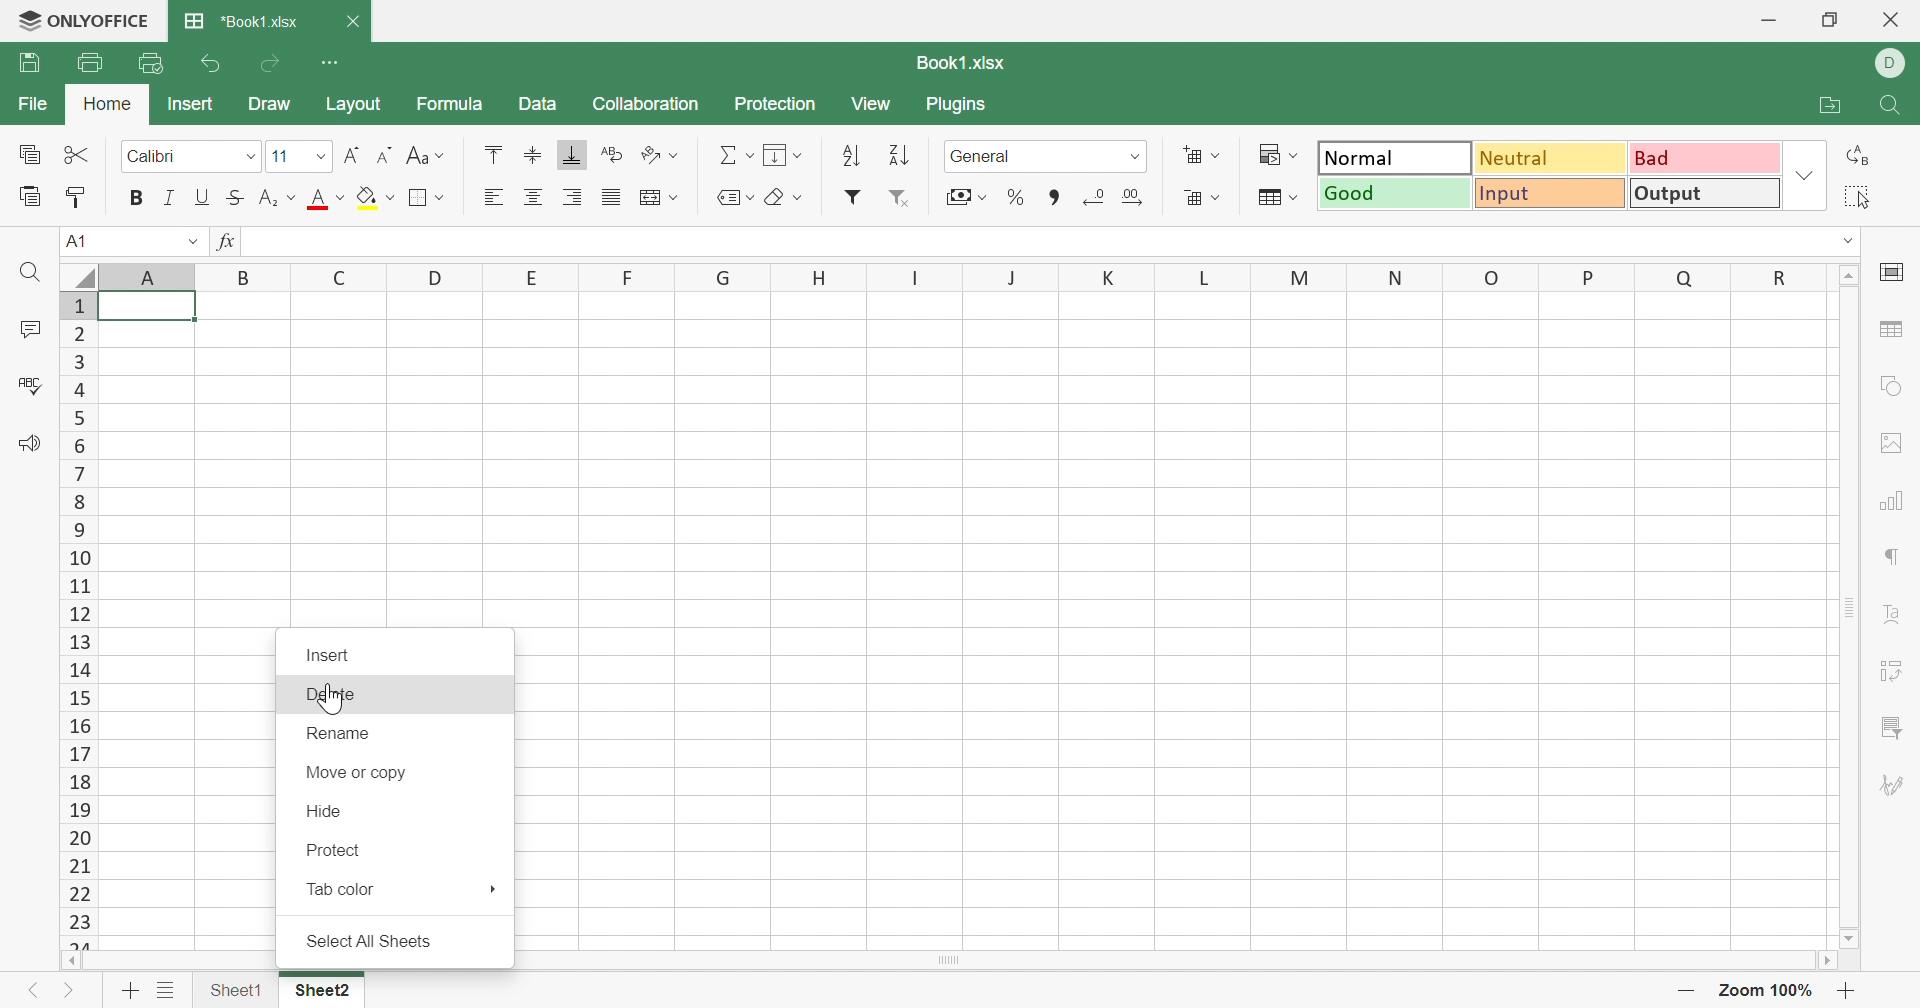 The image size is (1920, 1008). I want to click on Select all, so click(1860, 194).